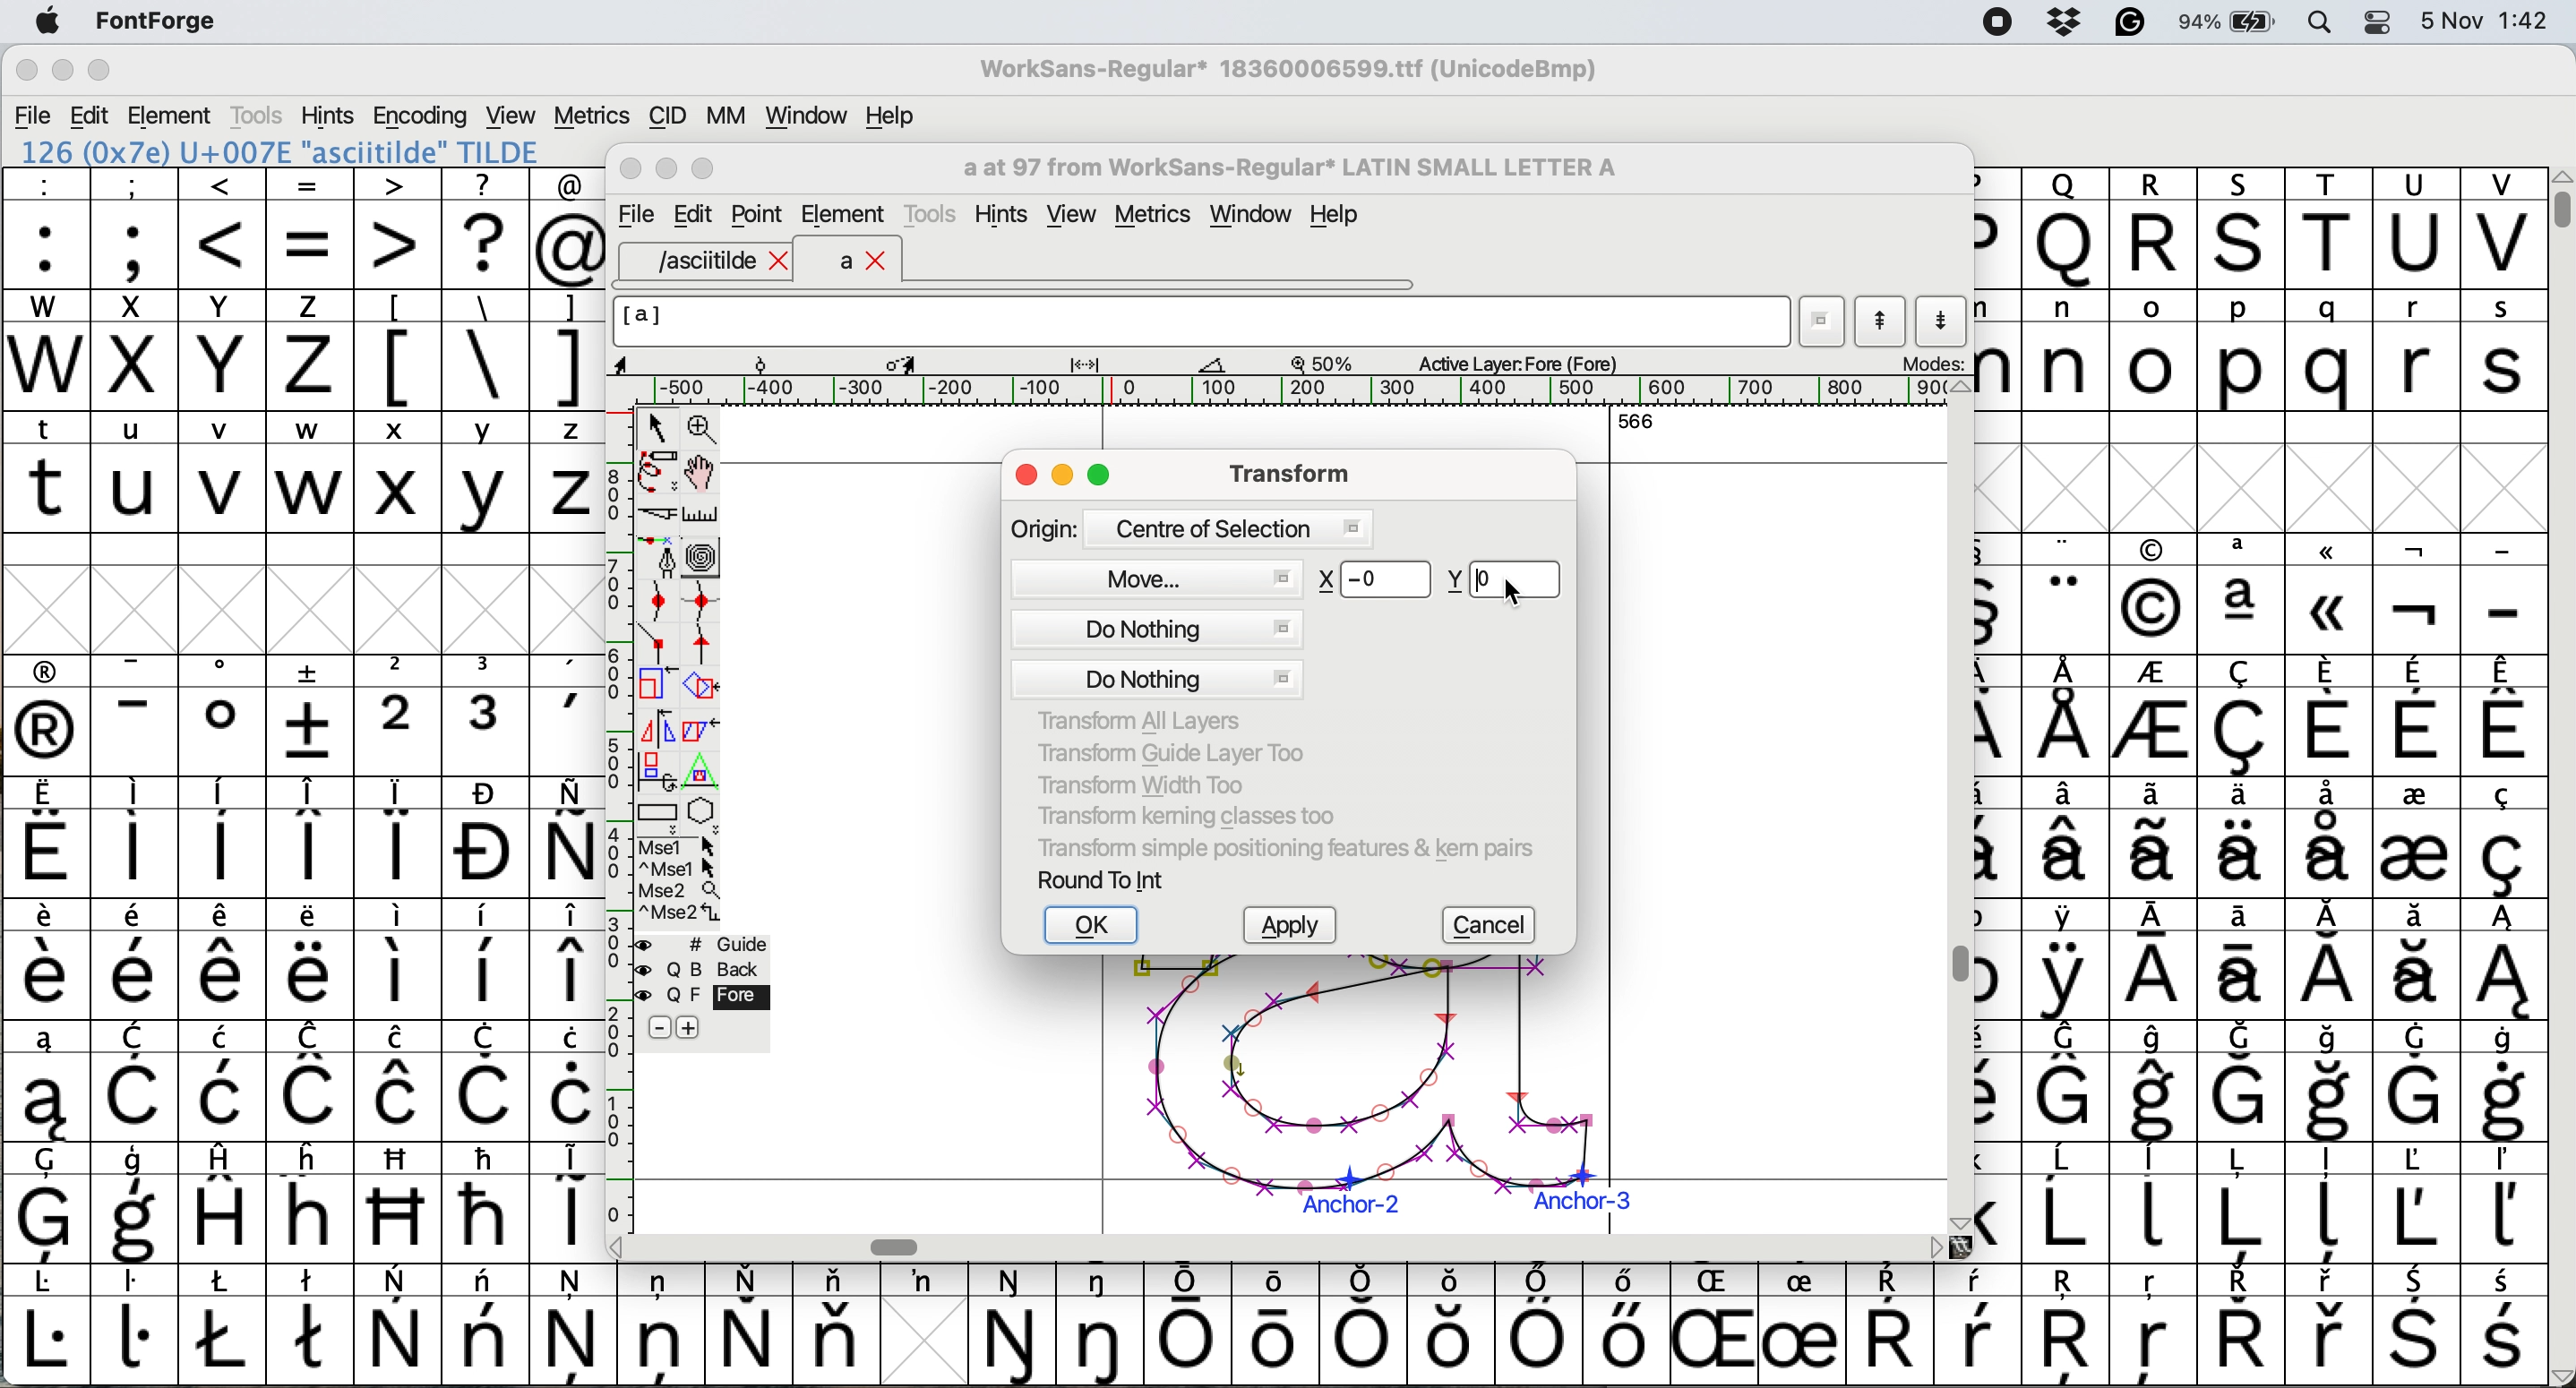  Describe the element at coordinates (2155, 1200) in the screenshot. I see `symbol` at that location.